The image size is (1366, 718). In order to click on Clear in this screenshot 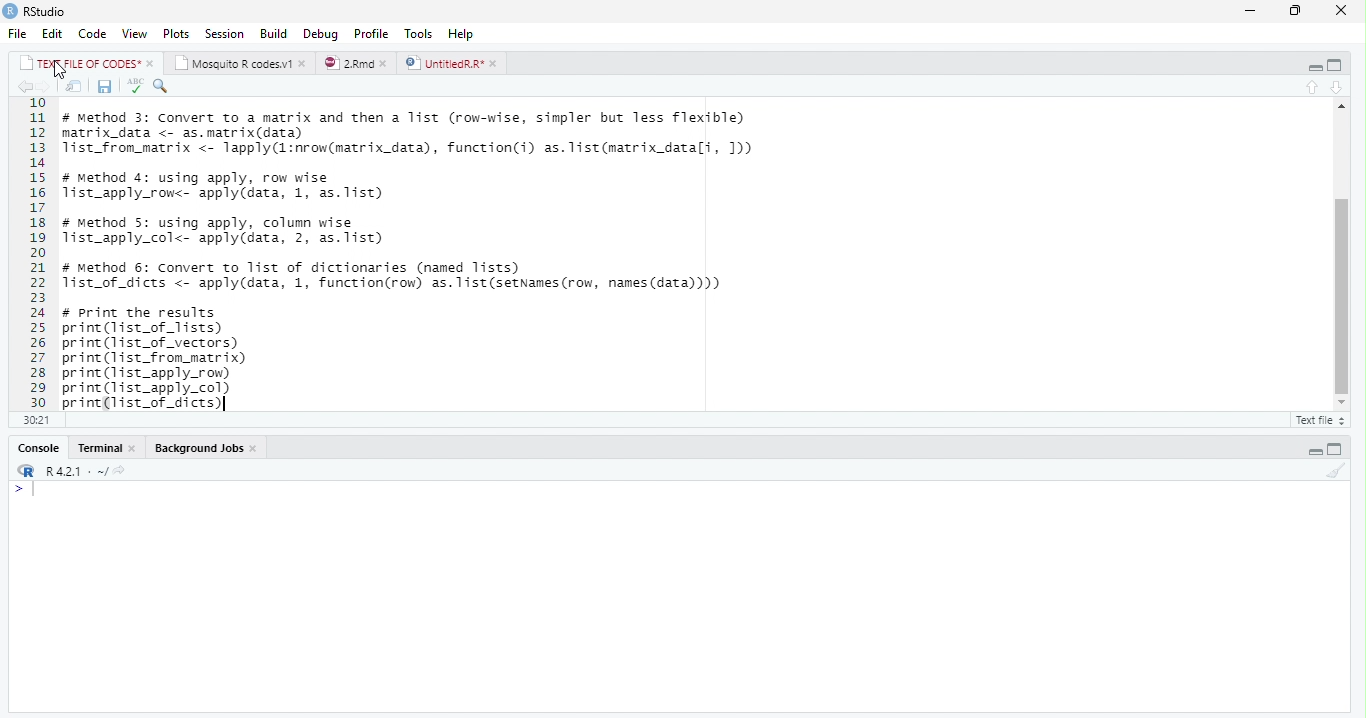, I will do `click(1334, 470)`.